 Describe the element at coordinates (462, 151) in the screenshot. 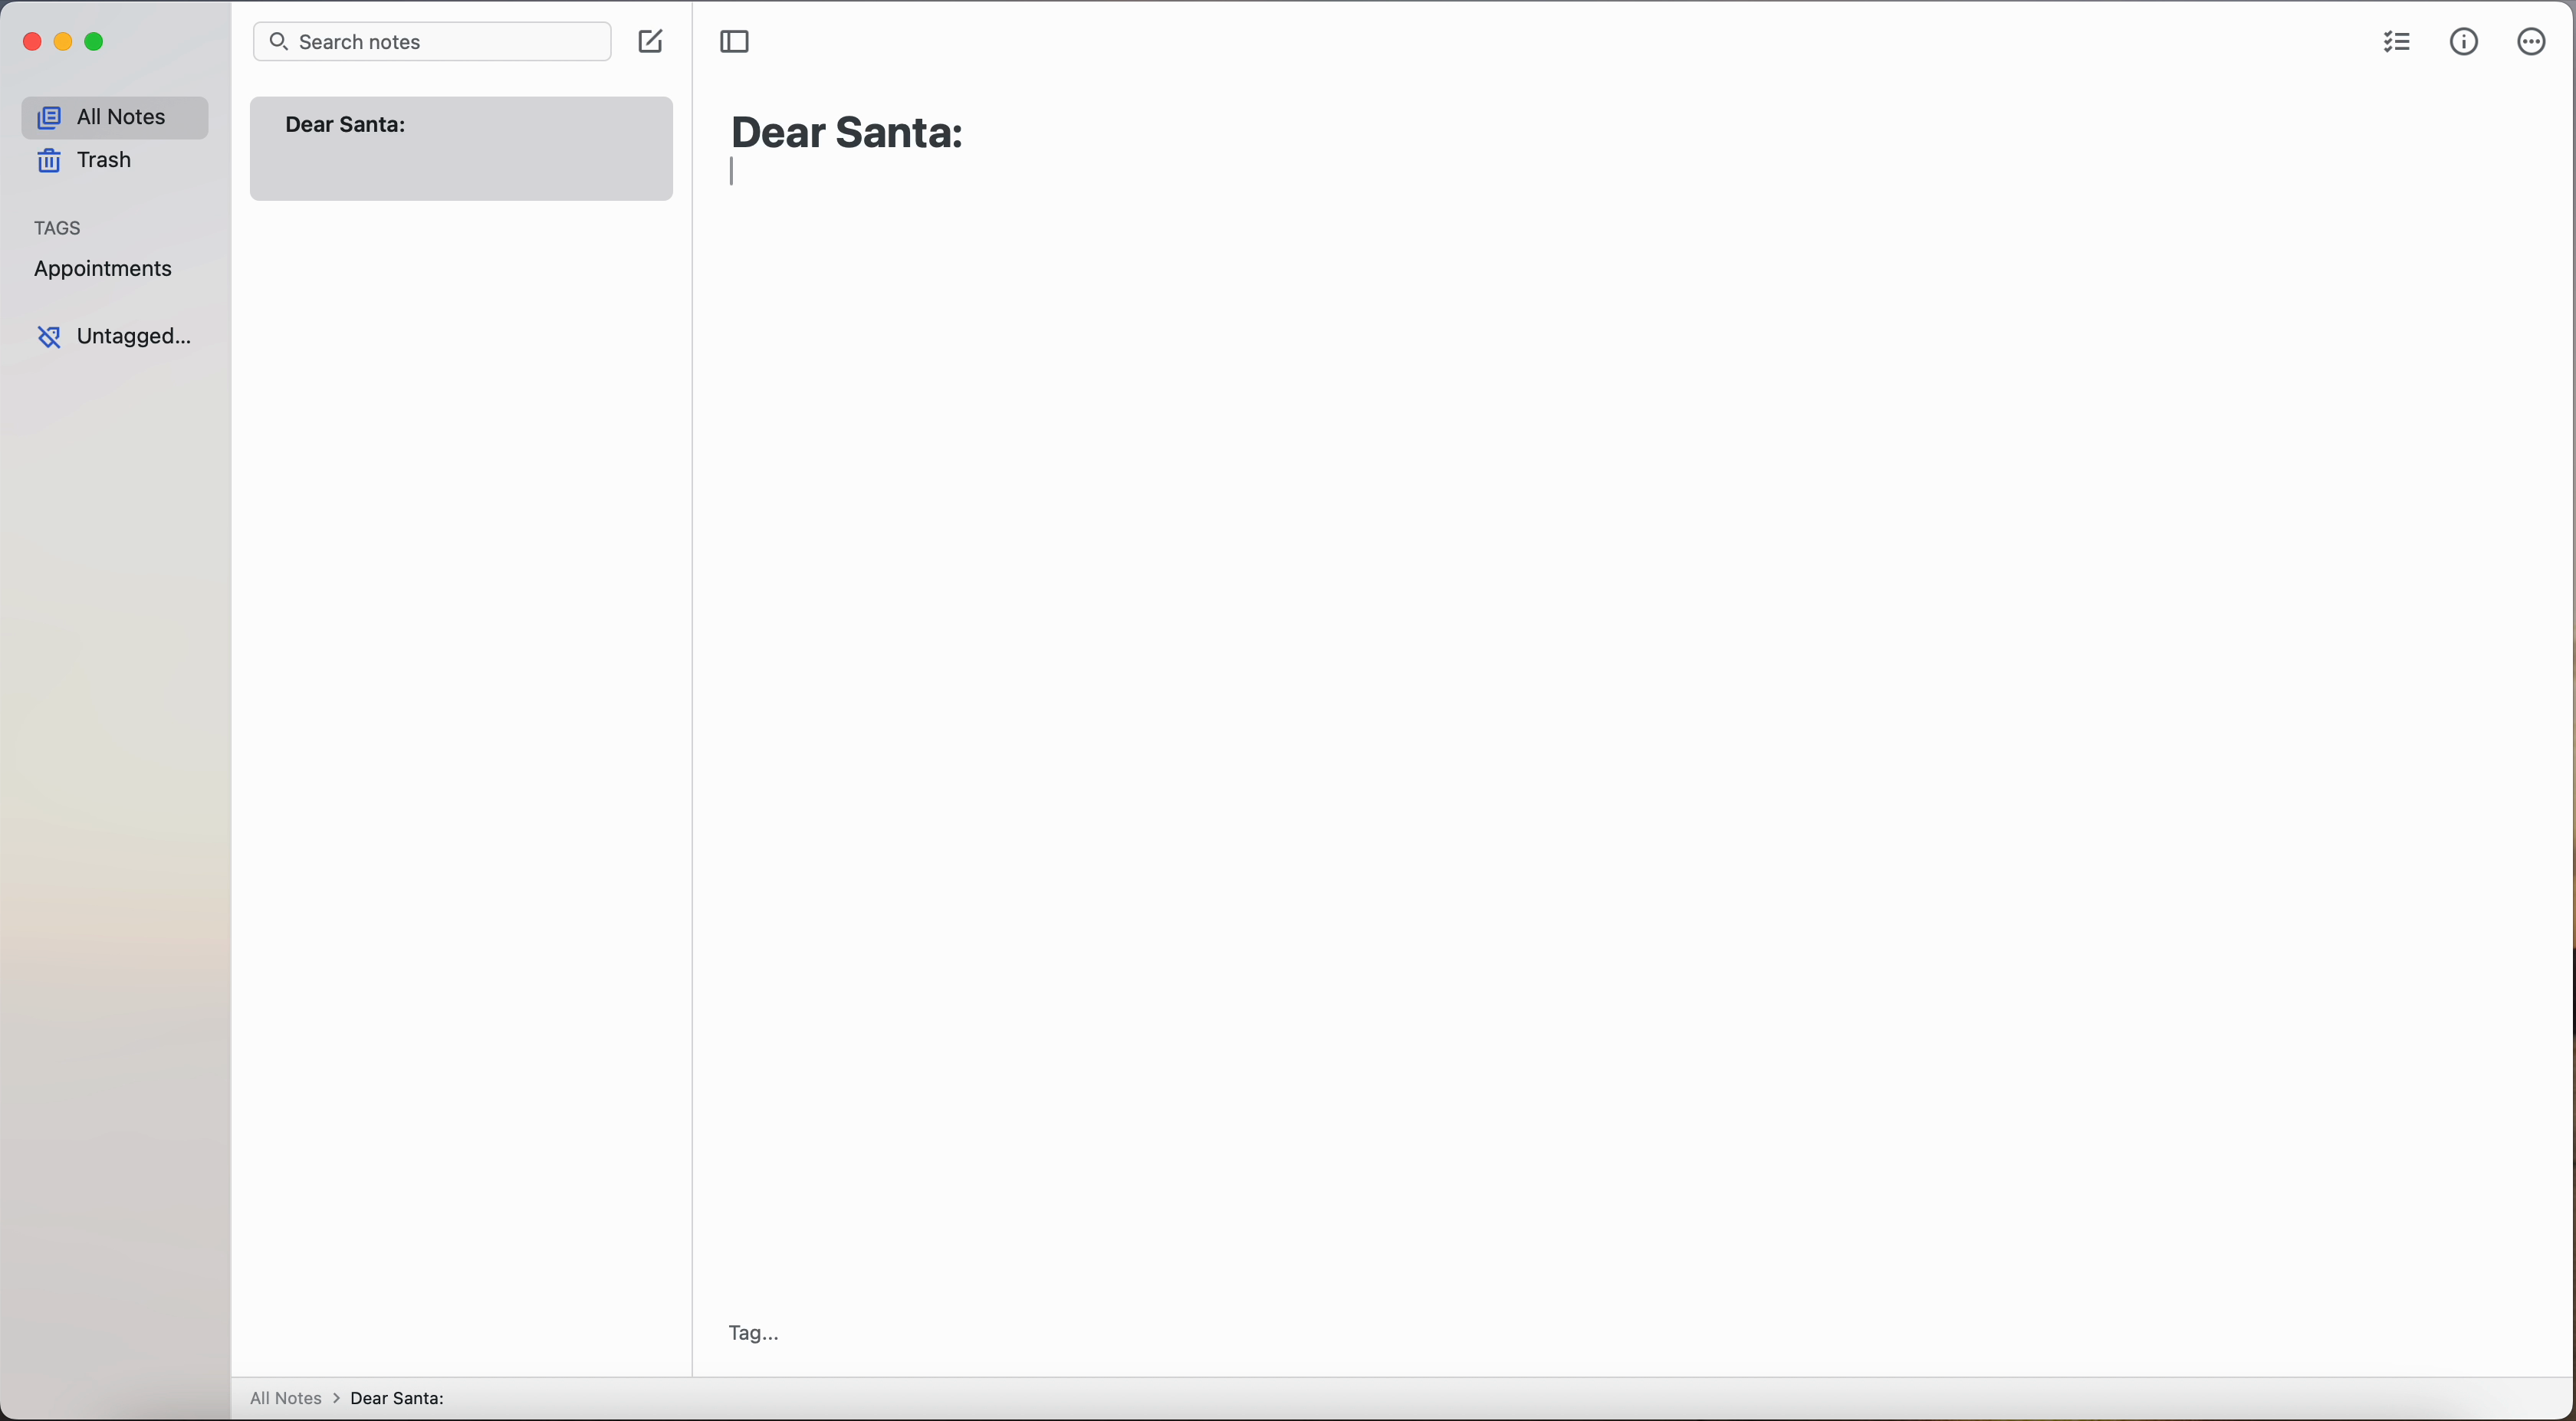

I see `note` at that location.